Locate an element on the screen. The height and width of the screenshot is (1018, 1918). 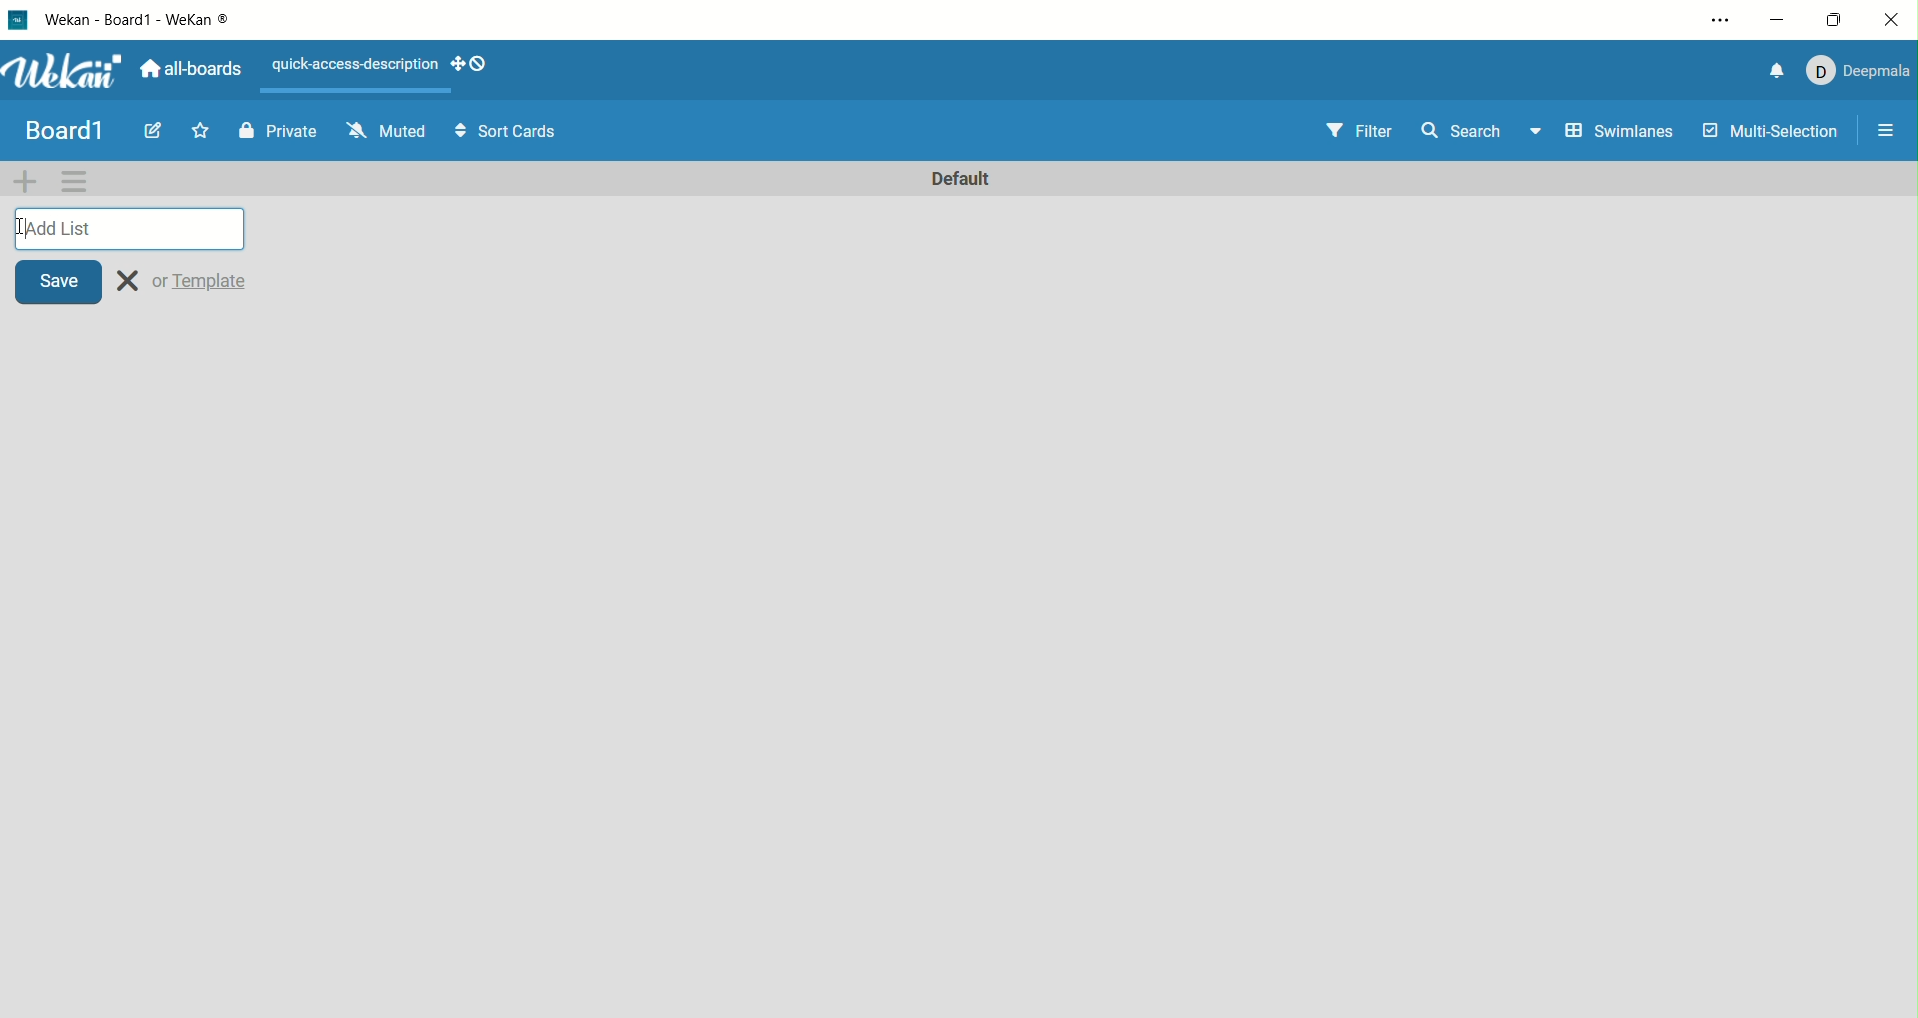
close is located at coordinates (128, 281).